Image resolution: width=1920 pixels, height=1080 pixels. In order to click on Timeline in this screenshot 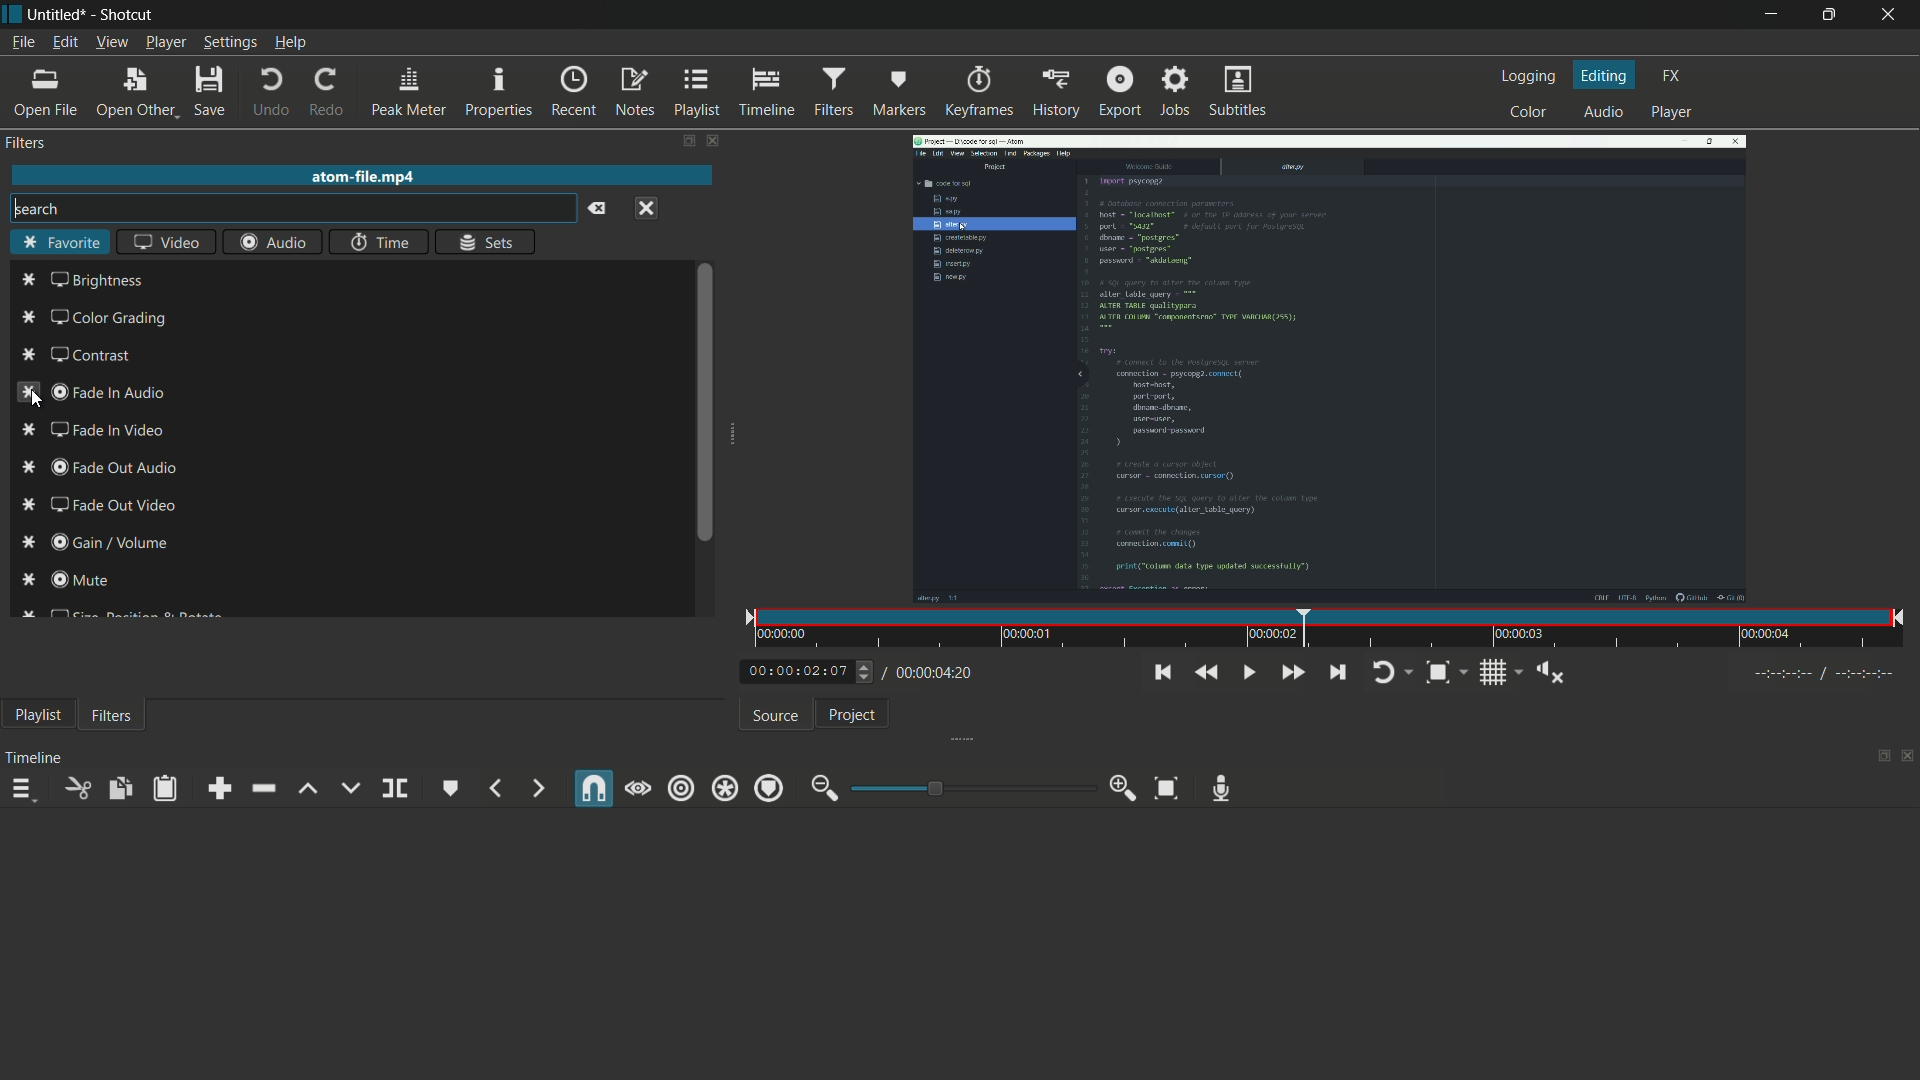, I will do `click(36, 757)`.